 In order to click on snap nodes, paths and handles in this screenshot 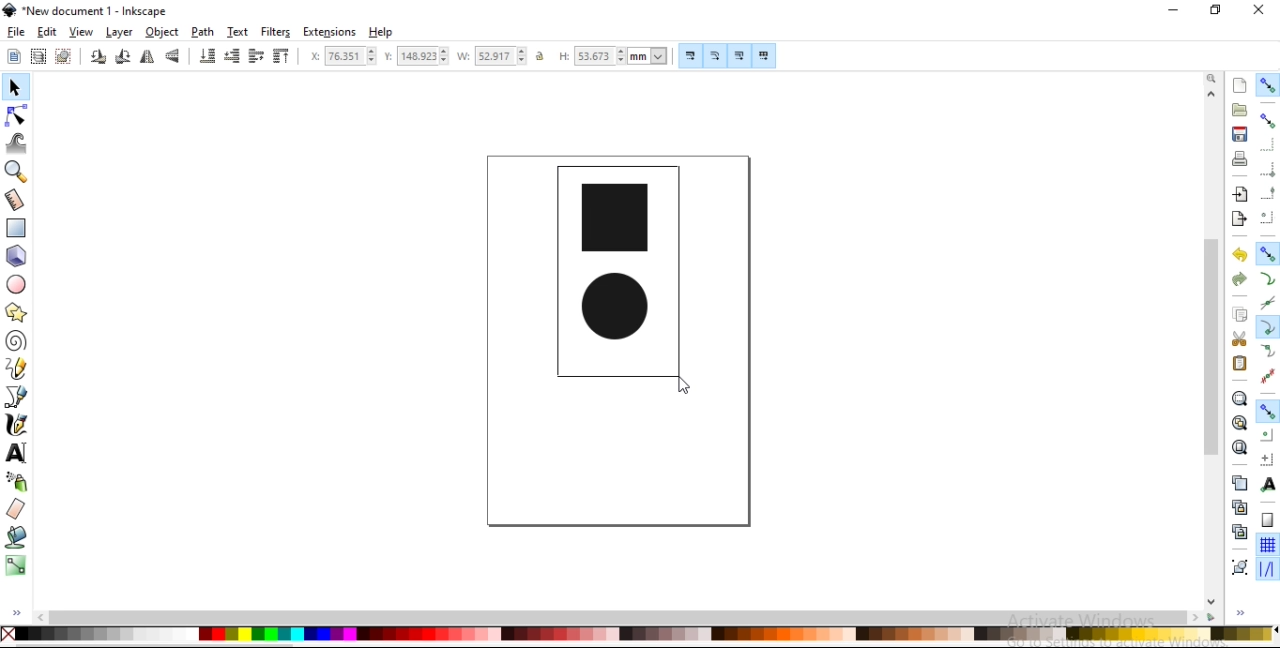, I will do `click(1268, 253)`.